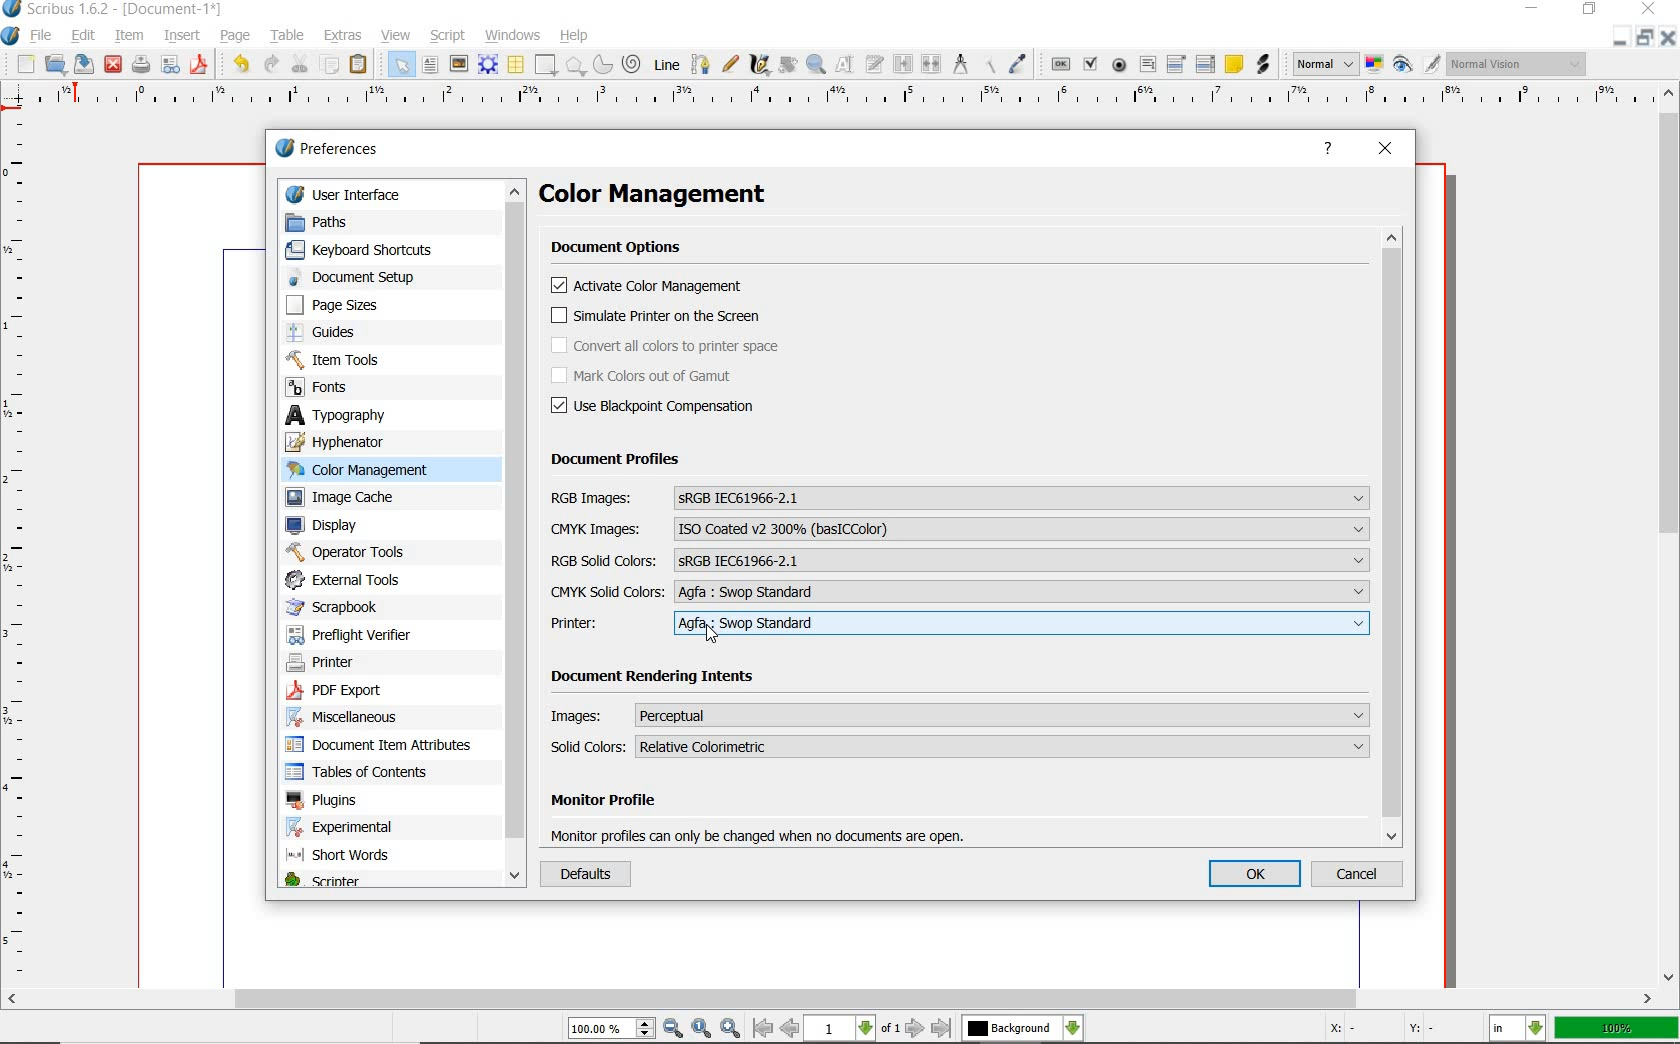 The height and width of the screenshot is (1044, 1680). What do you see at coordinates (1387, 150) in the screenshot?
I see `CLOSE` at bounding box center [1387, 150].